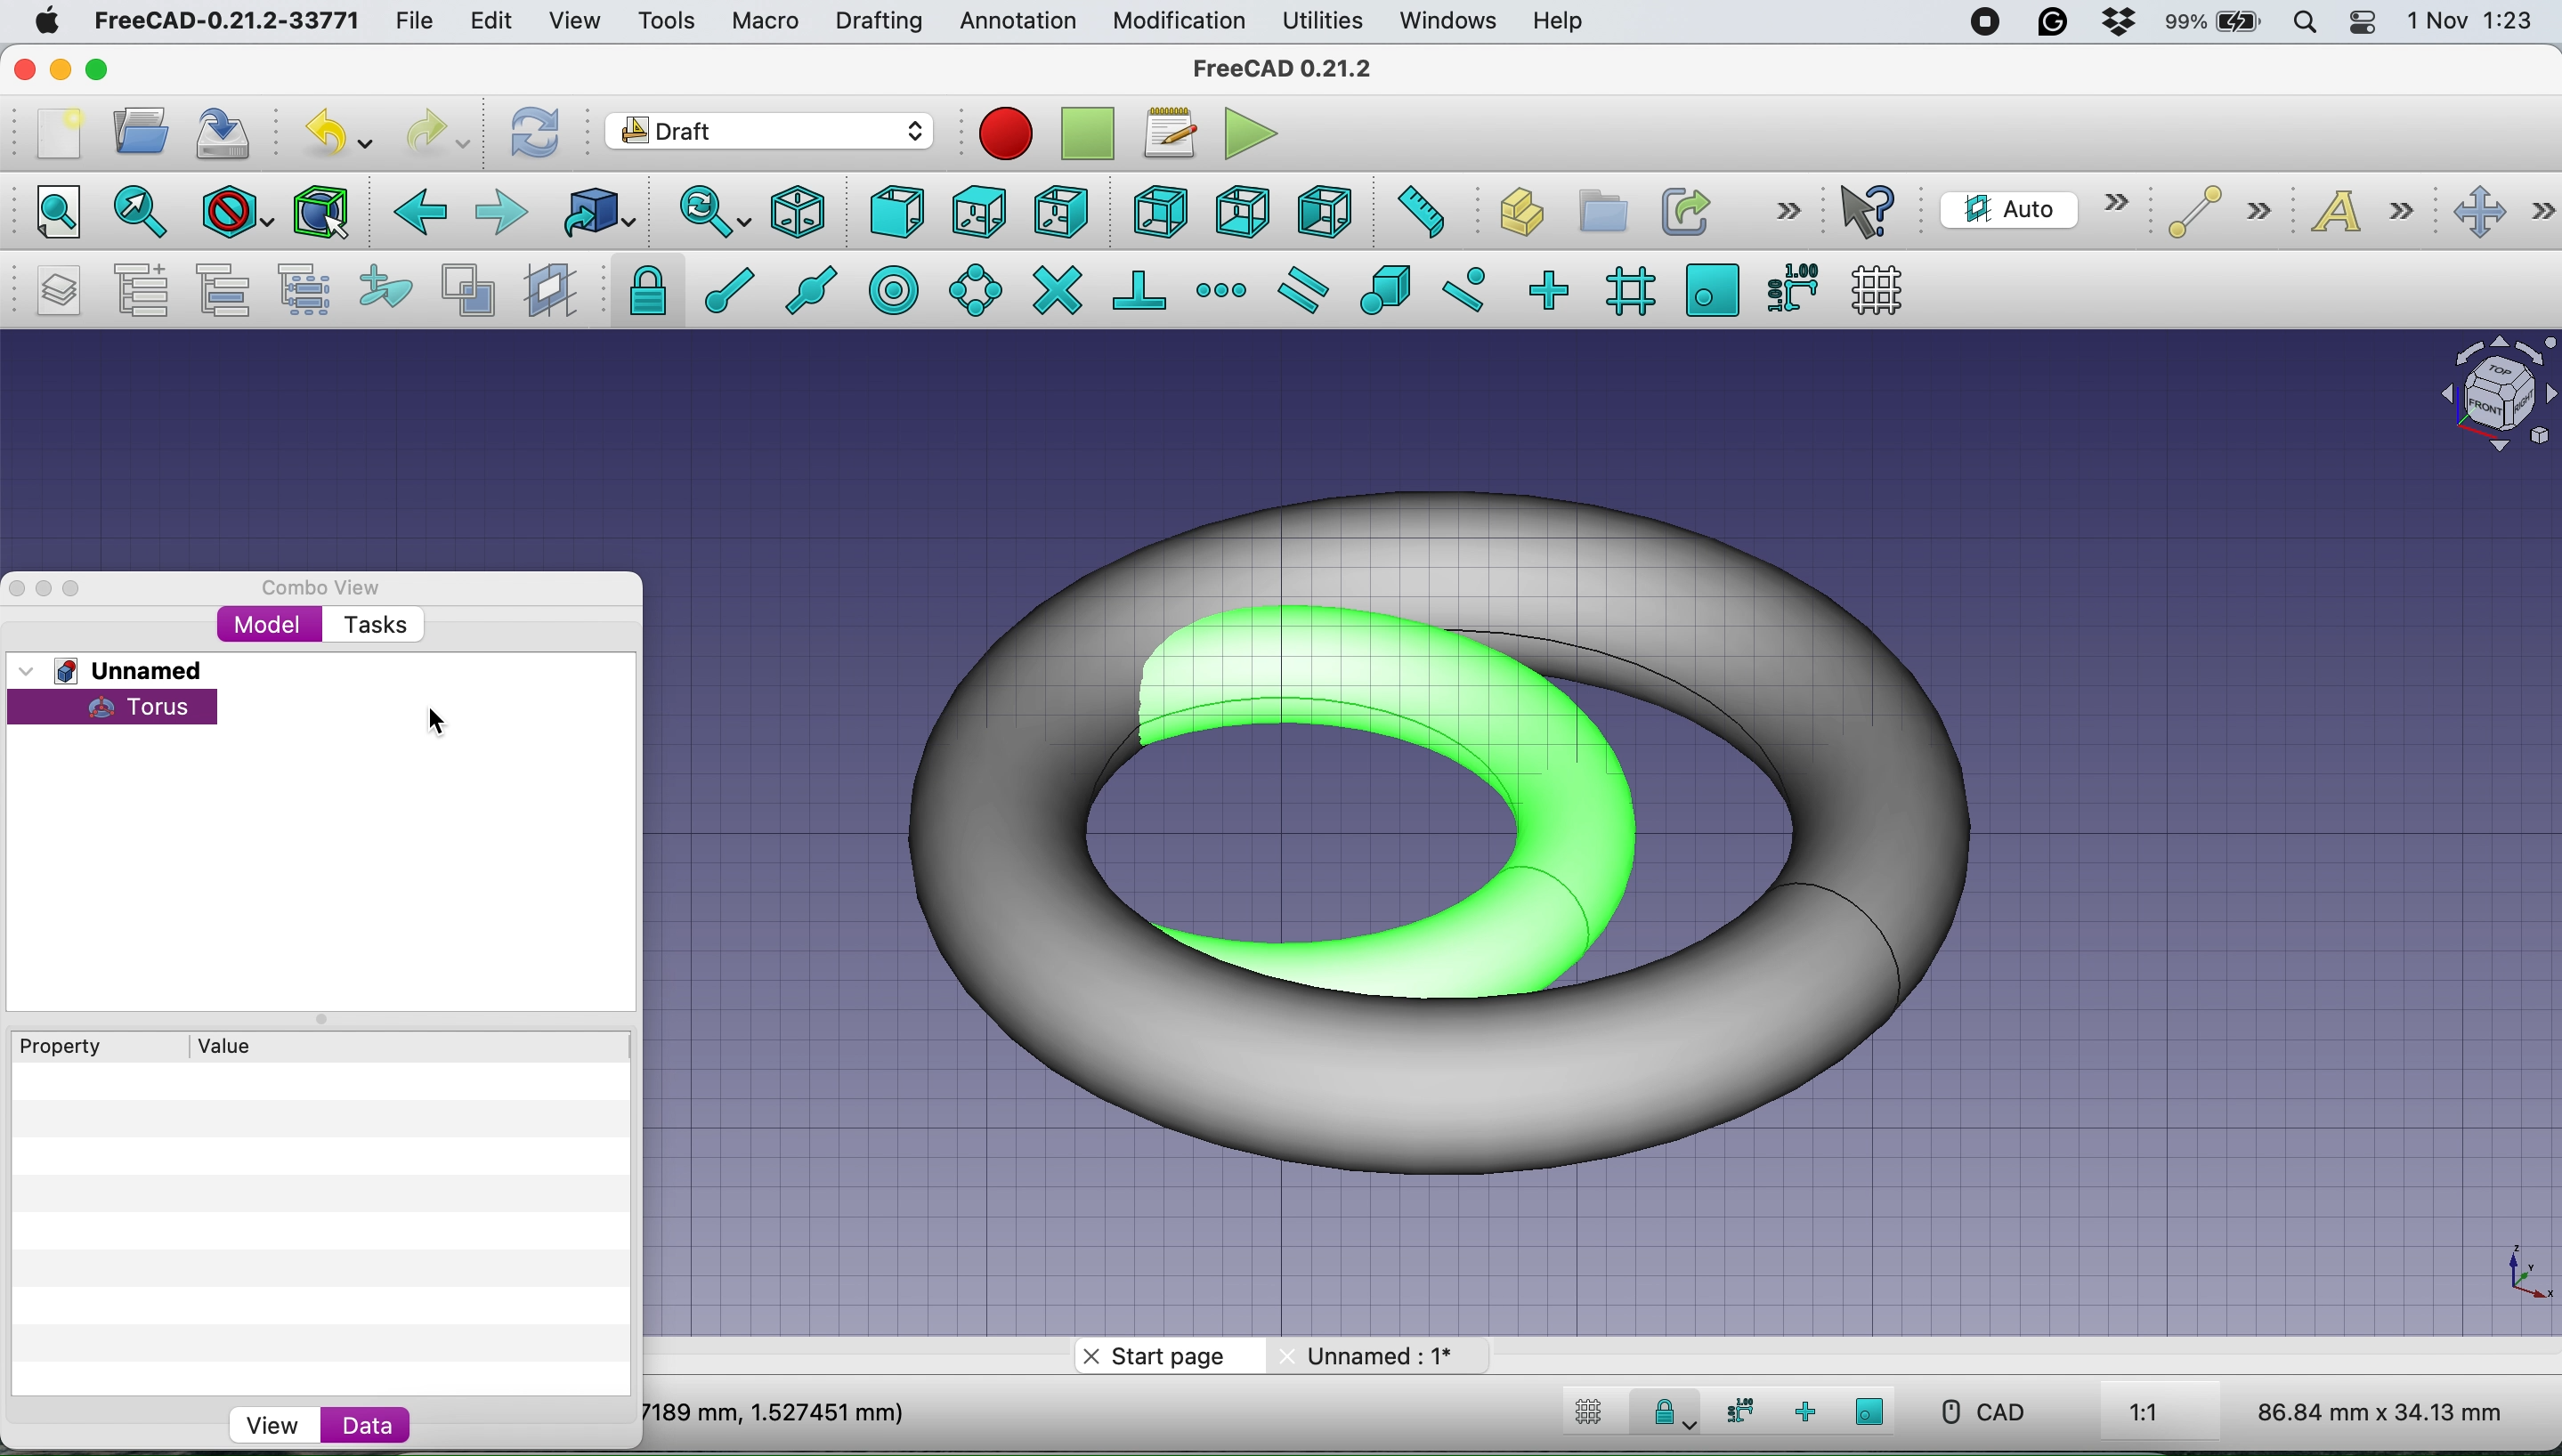  What do you see at coordinates (231, 290) in the screenshot?
I see `move to group` at bounding box center [231, 290].